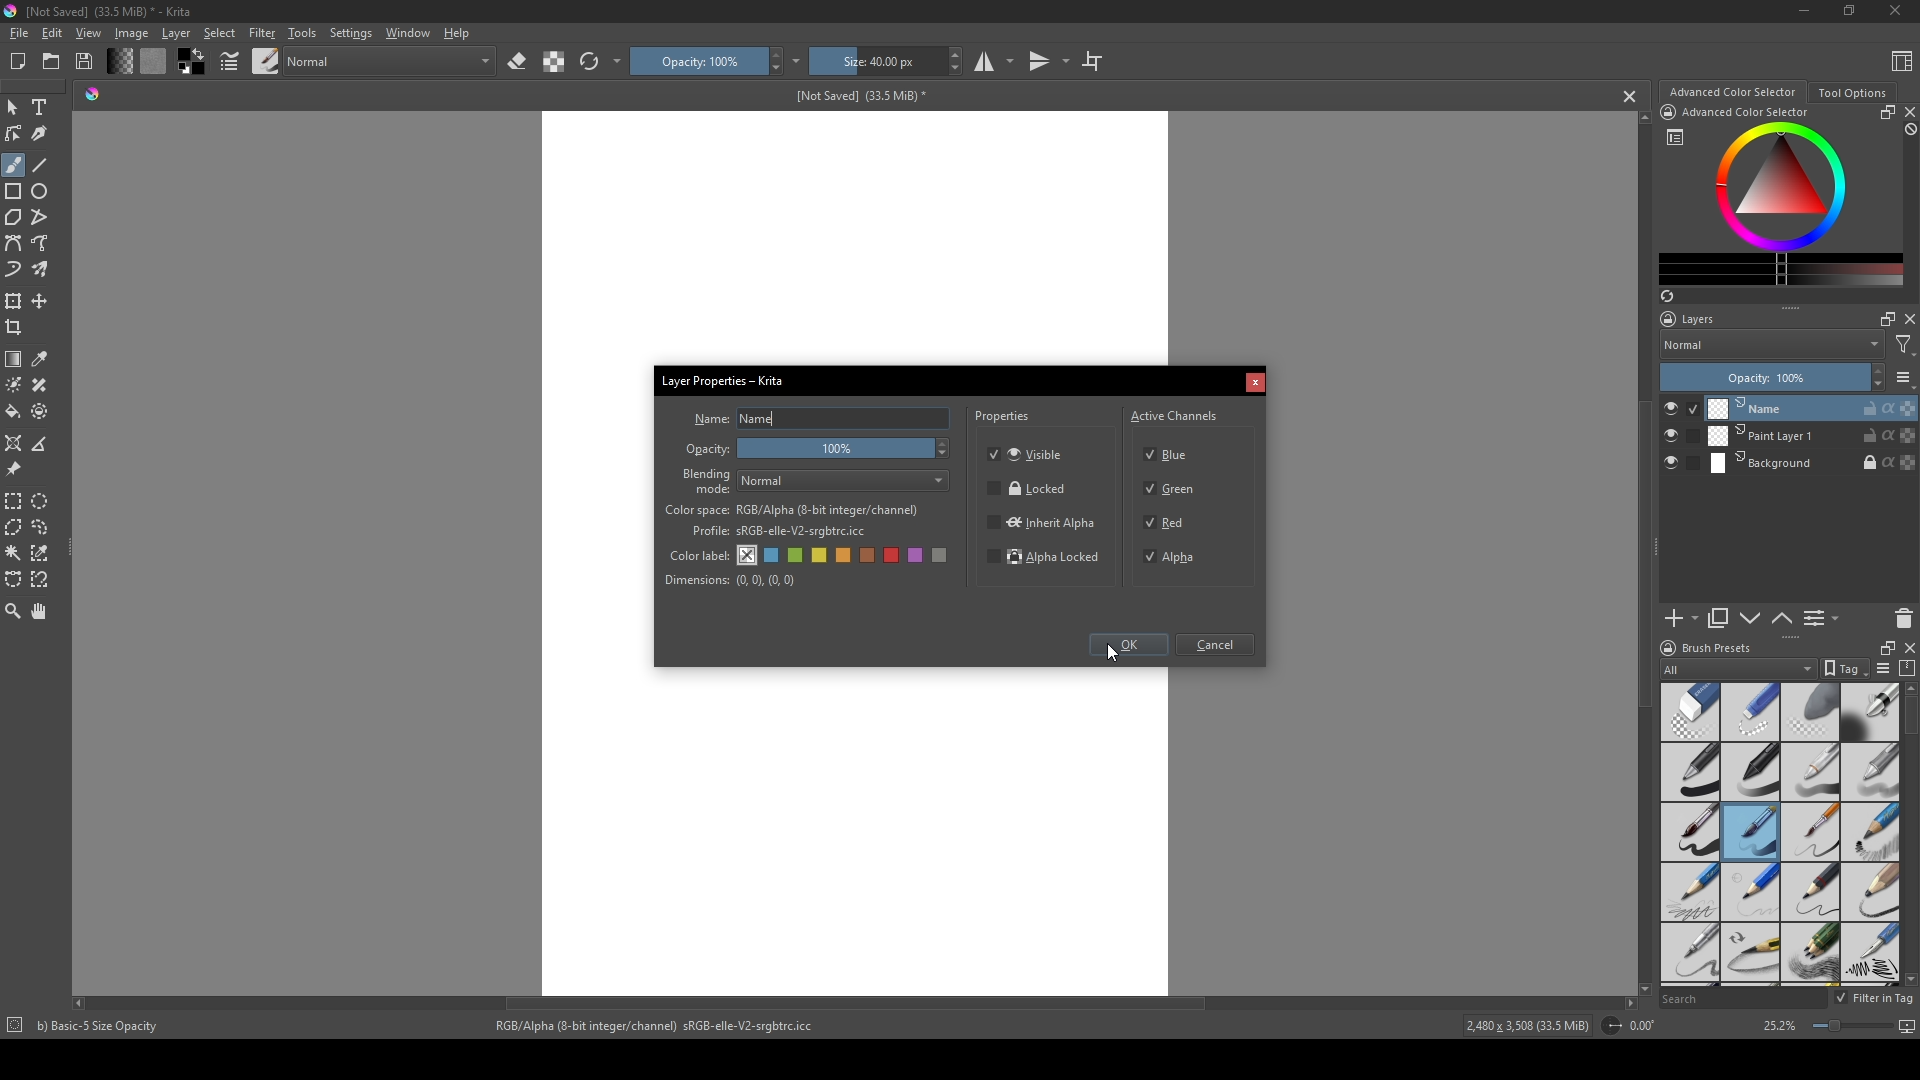 This screenshot has height=1080, width=1920. What do you see at coordinates (1719, 619) in the screenshot?
I see `copy` at bounding box center [1719, 619].